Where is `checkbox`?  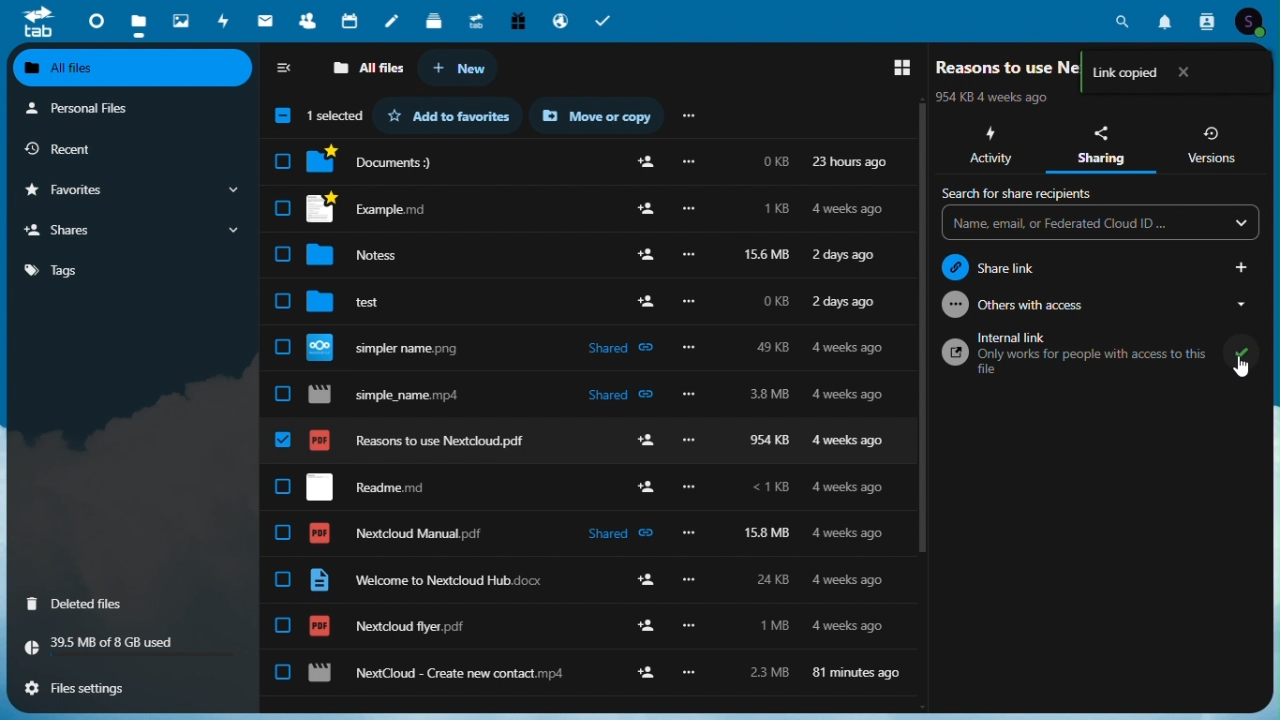 checkbox is located at coordinates (284, 579).